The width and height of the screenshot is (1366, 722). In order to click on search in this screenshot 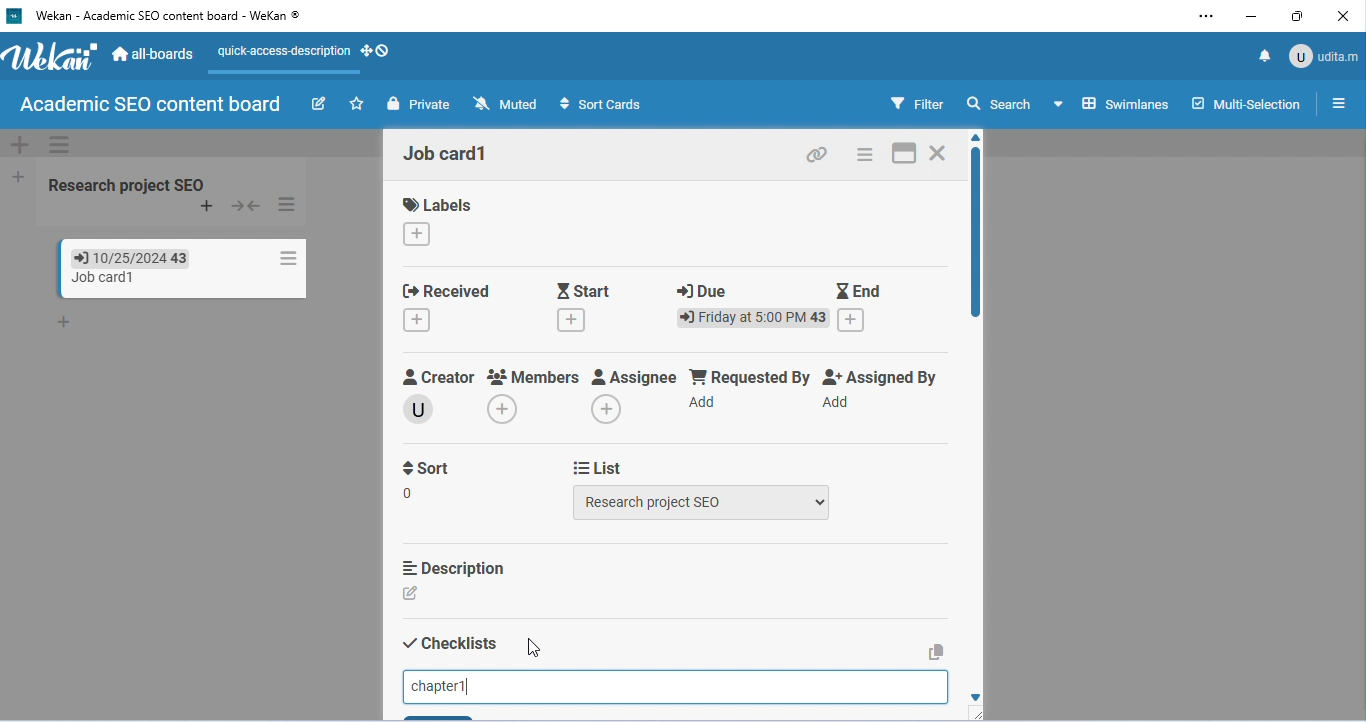, I will do `click(1001, 105)`.